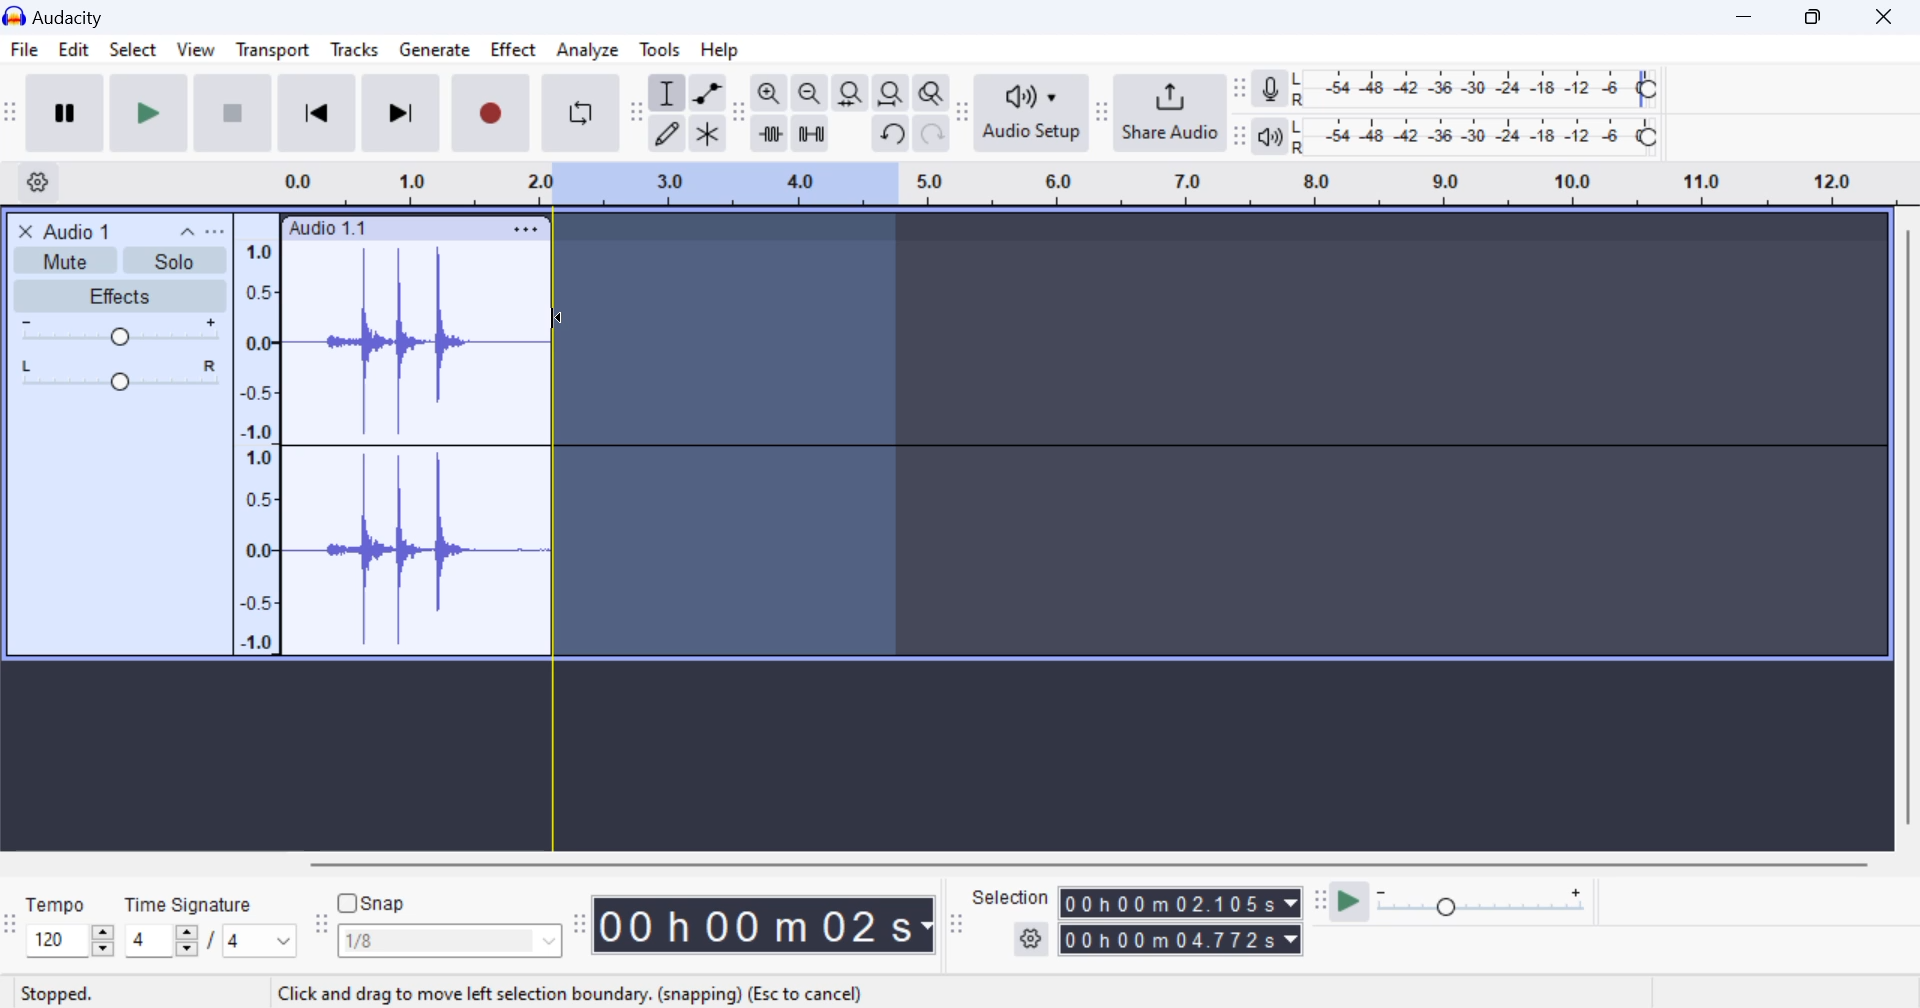 The width and height of the screenshot is (1920, 1008). I want to click on Playback Speed, so click(1493, 904).